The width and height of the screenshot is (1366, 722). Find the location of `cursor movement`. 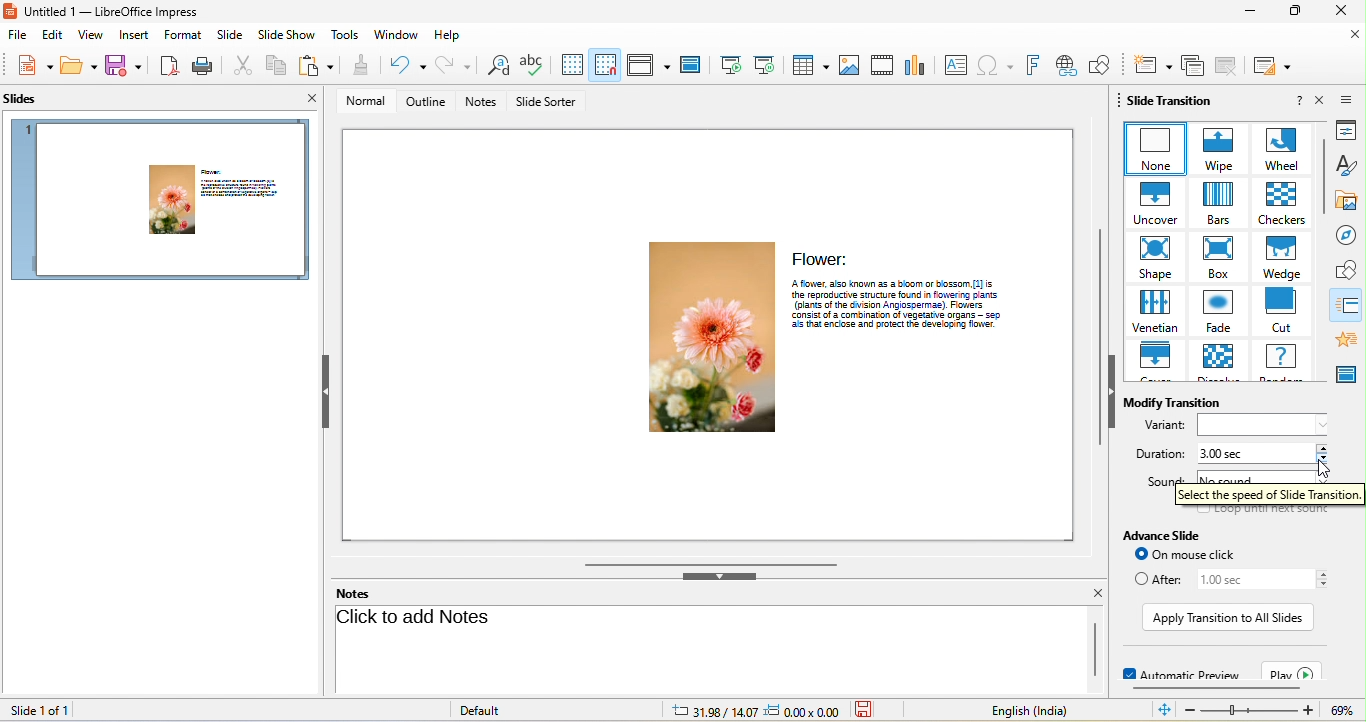

cursor movement is located at coordinates (1321, 473).